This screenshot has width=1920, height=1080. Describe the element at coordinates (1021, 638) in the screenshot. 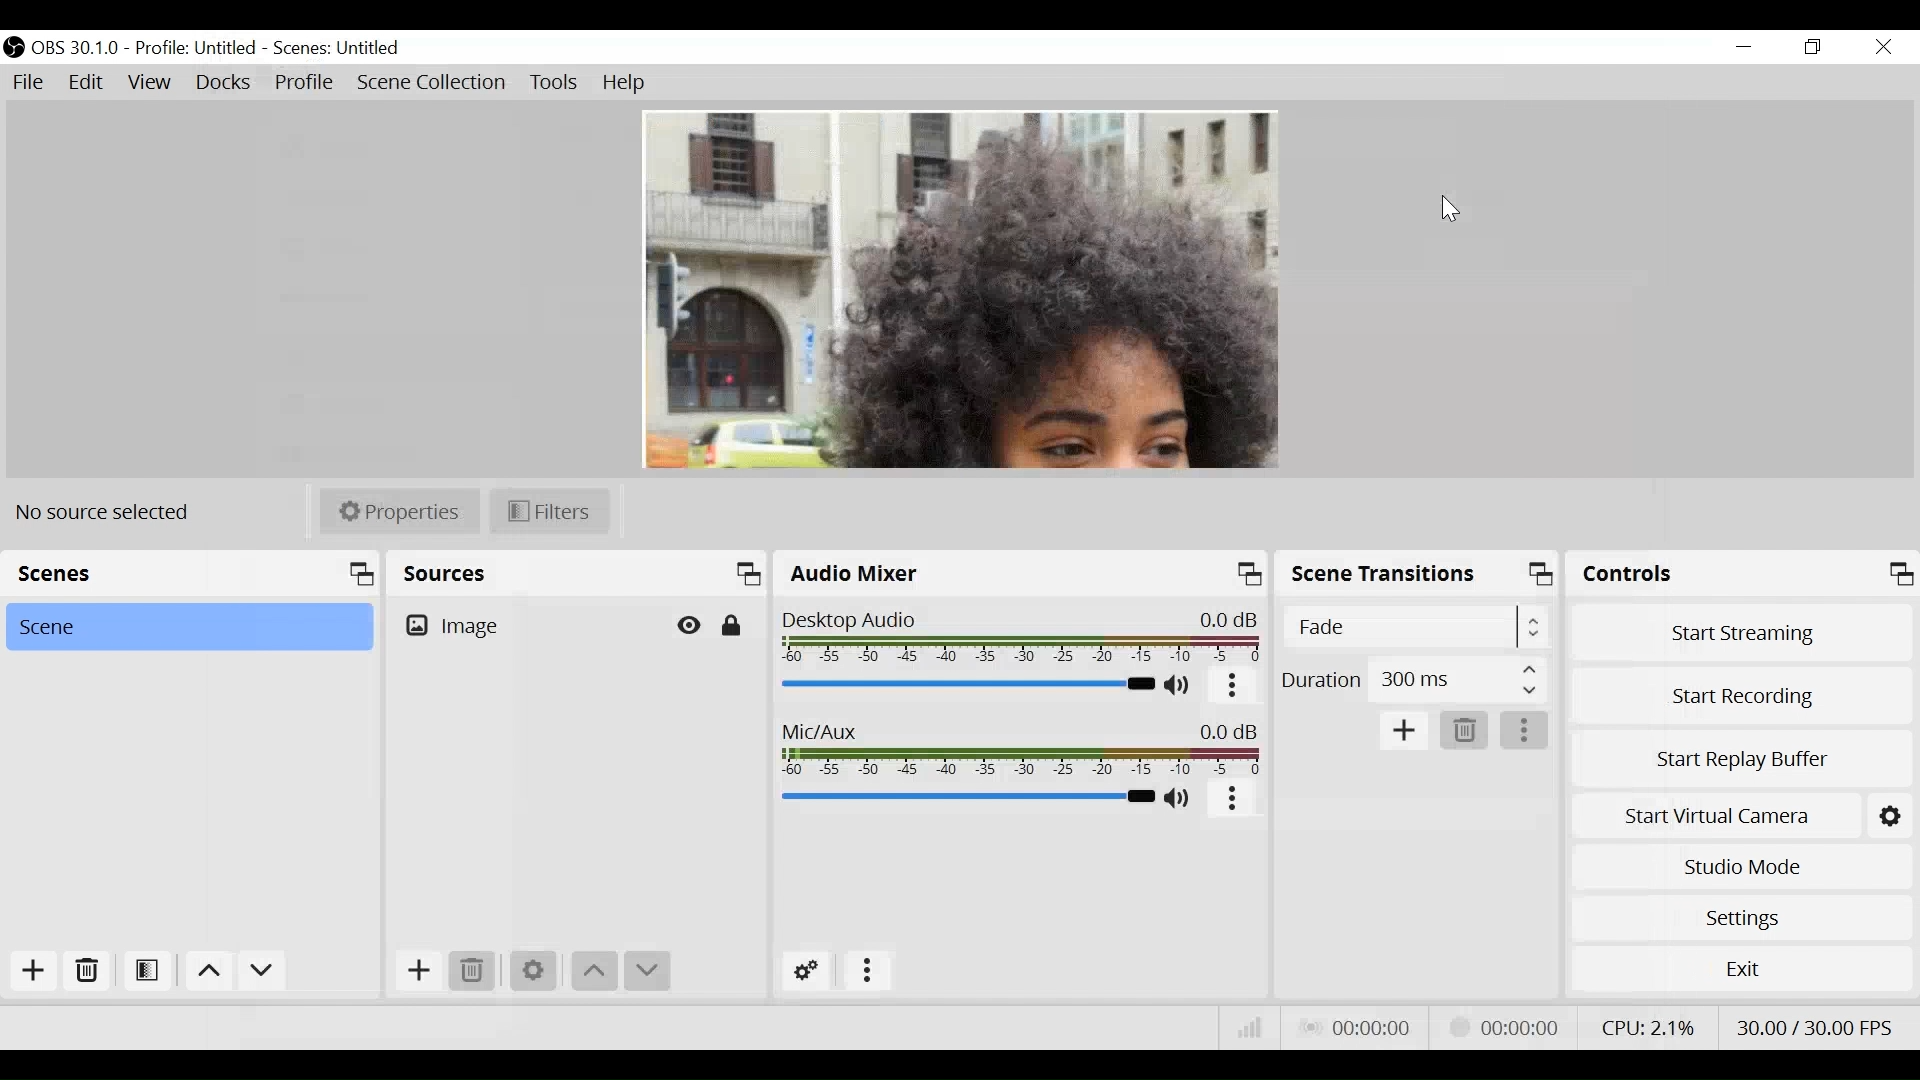

I see `Desktop Audio` at that location.